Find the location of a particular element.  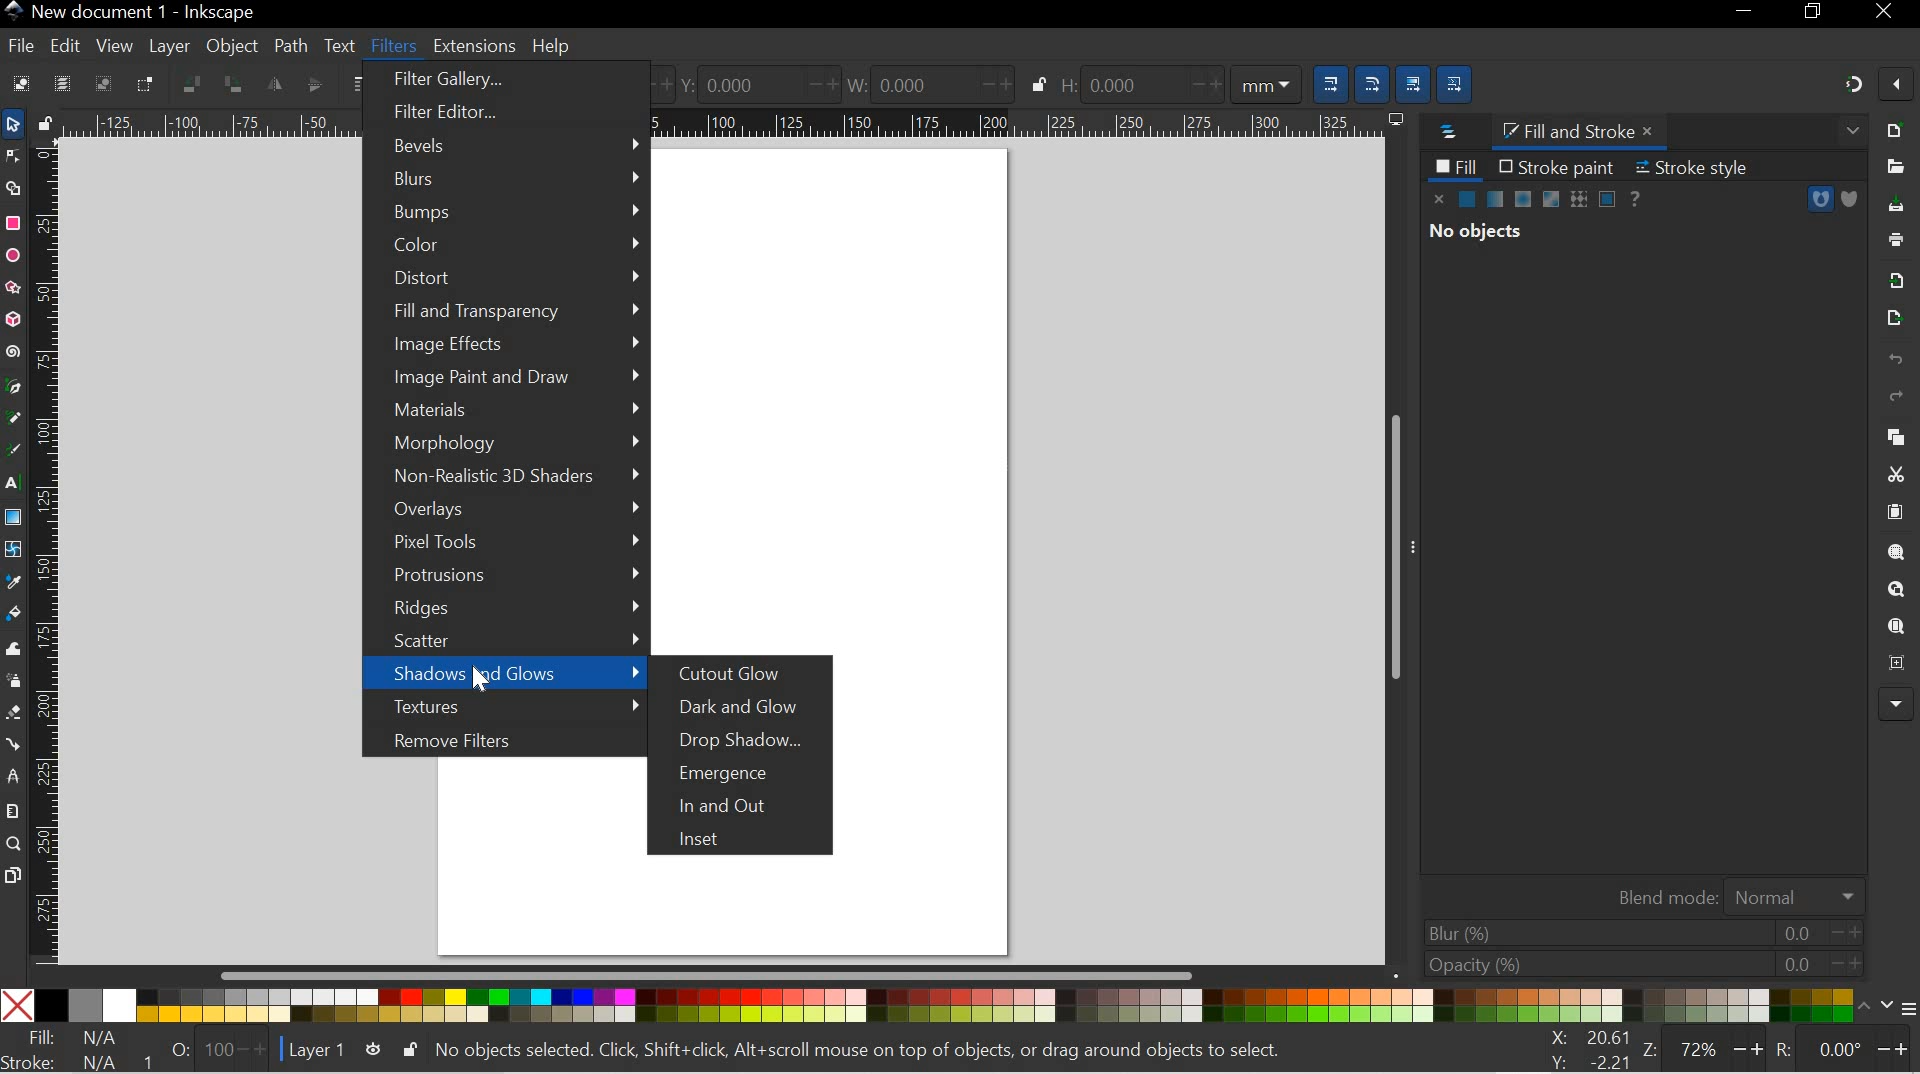

EXTENSIONS is located at coordinates (472, 46).